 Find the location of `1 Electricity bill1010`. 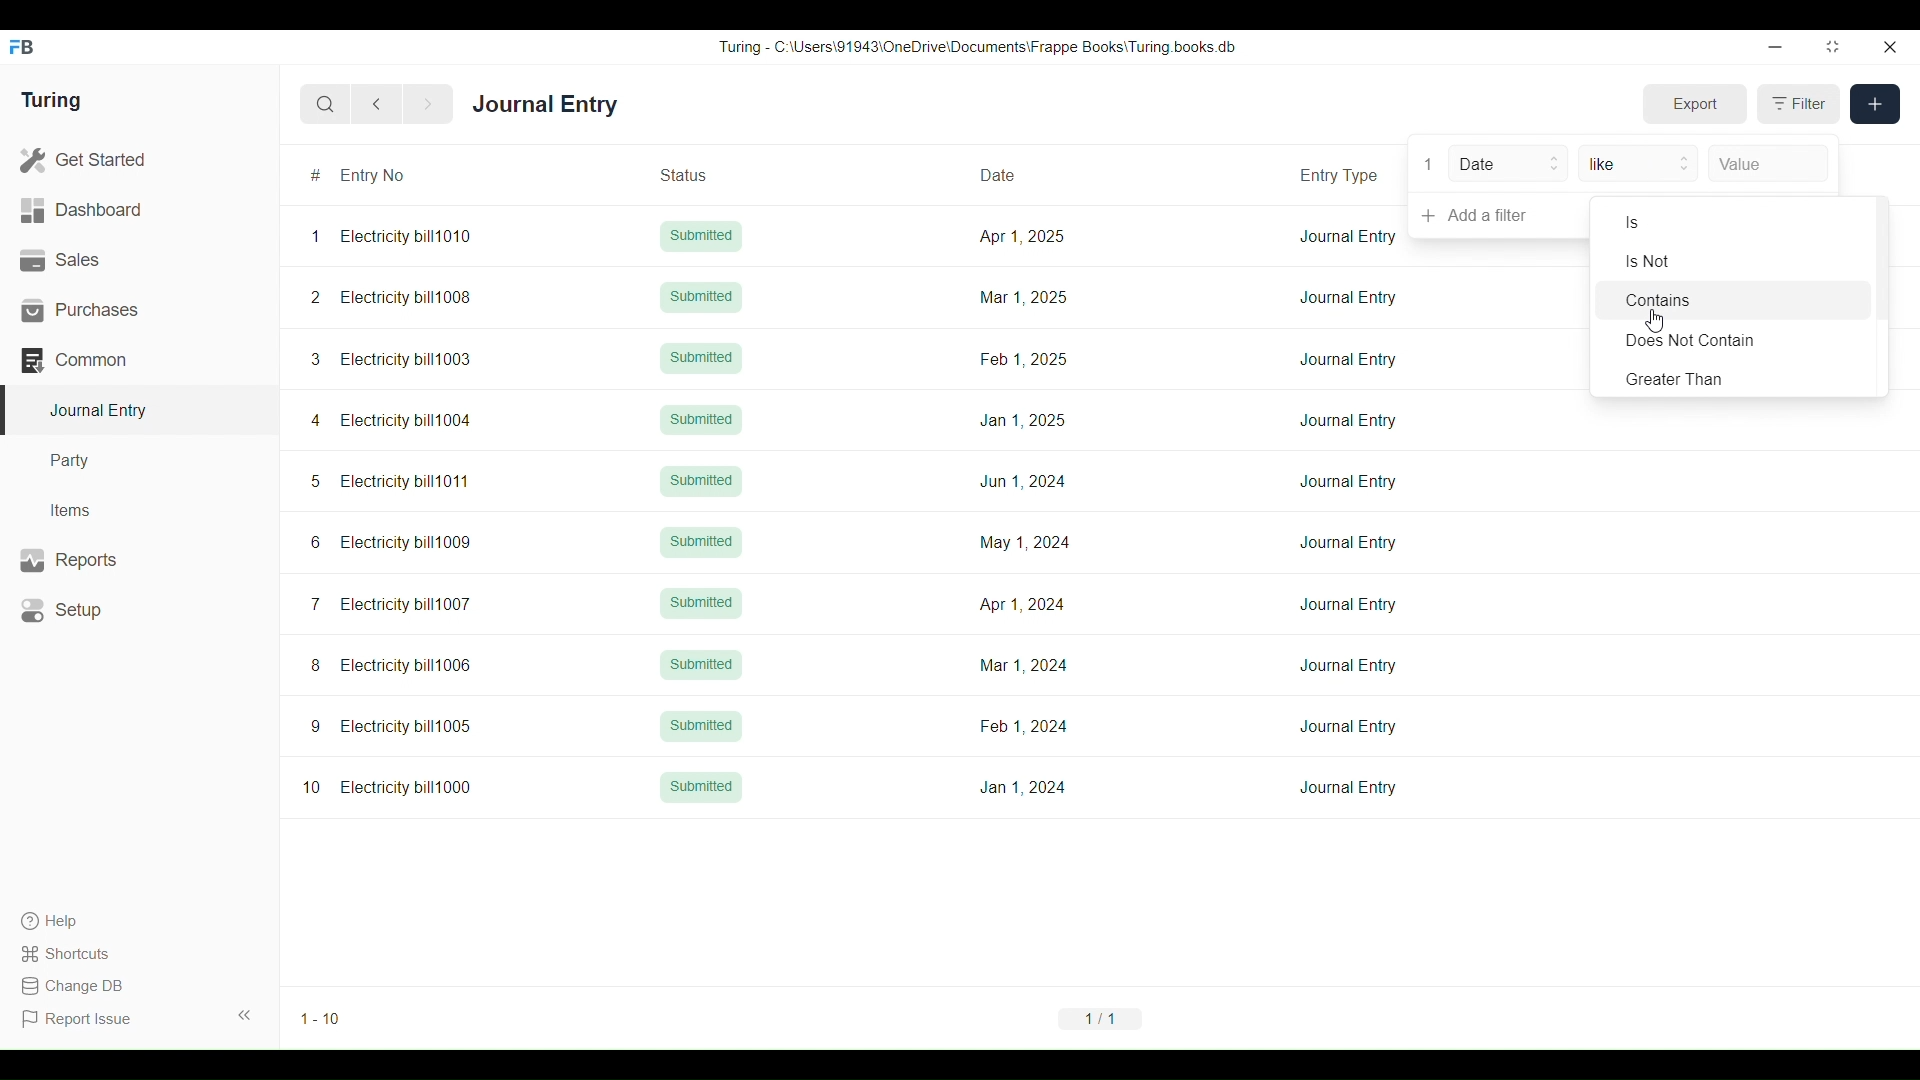

1 Electricity bill1010 is located at coordinates (391, 236).